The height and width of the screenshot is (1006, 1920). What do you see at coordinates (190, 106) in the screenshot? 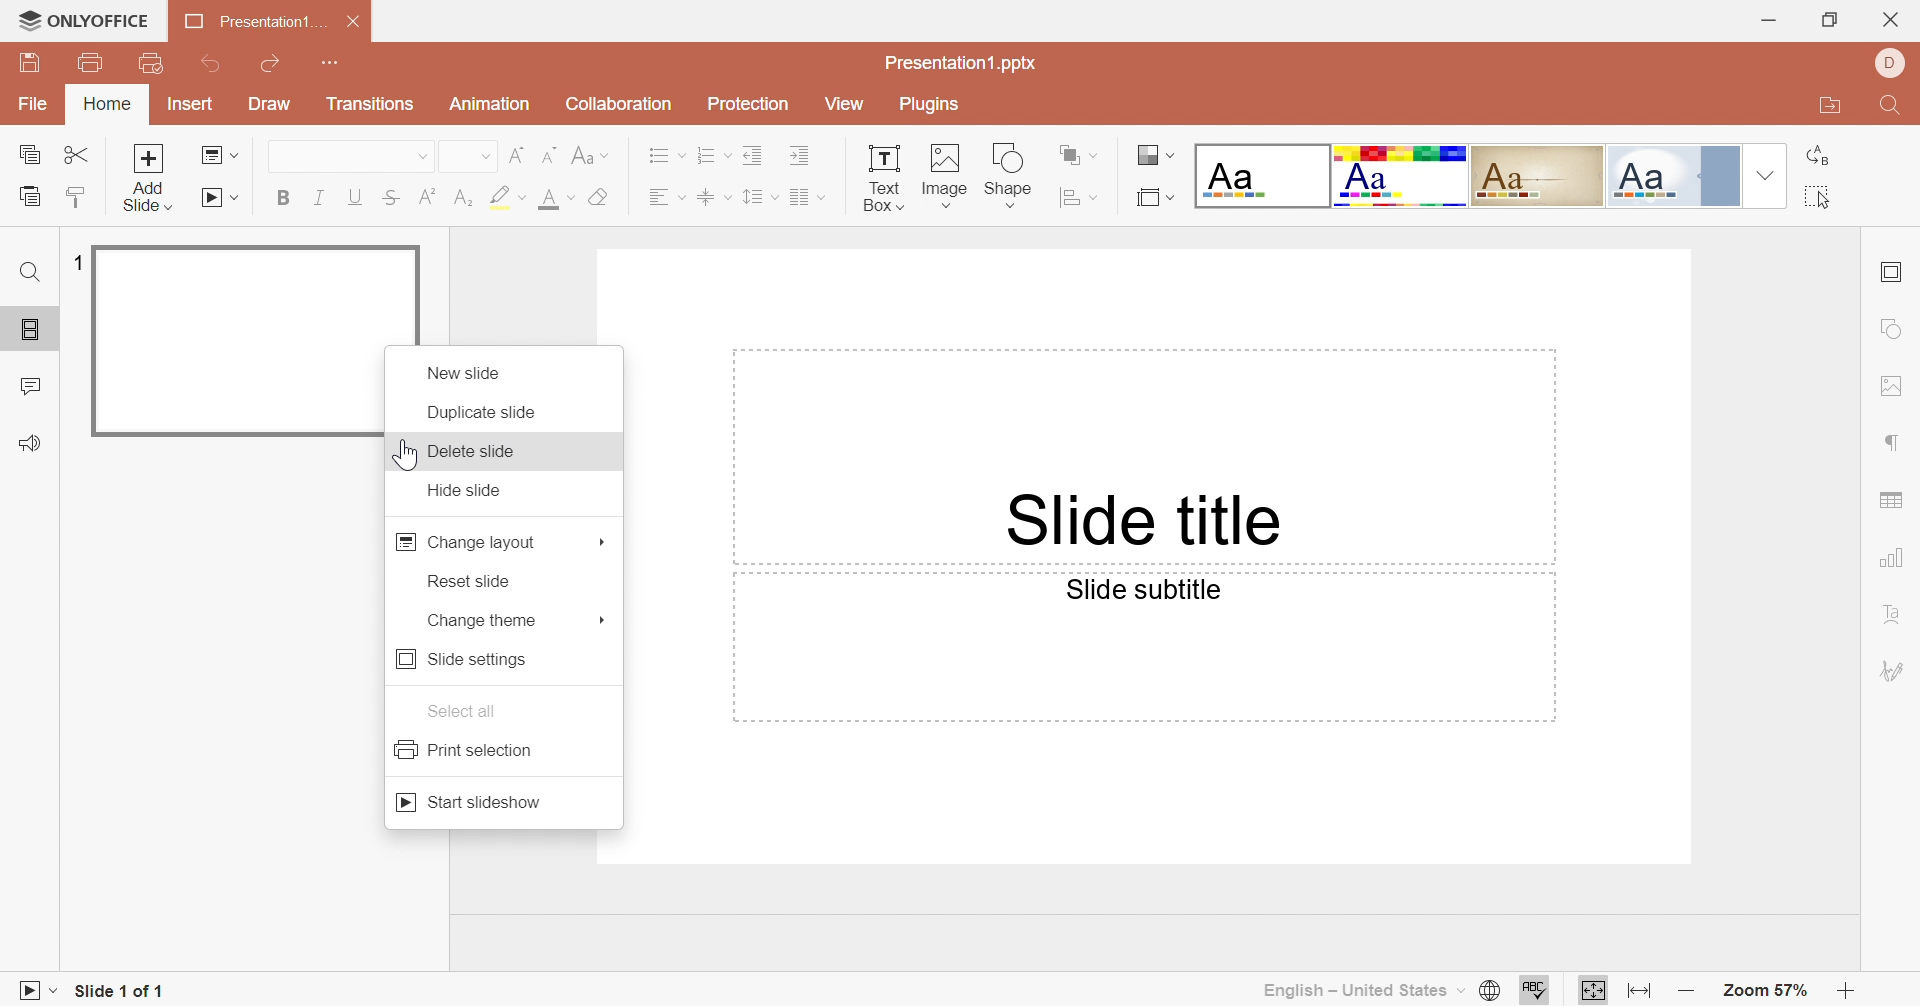
I see `Insert` at bounding box center [190, 106].